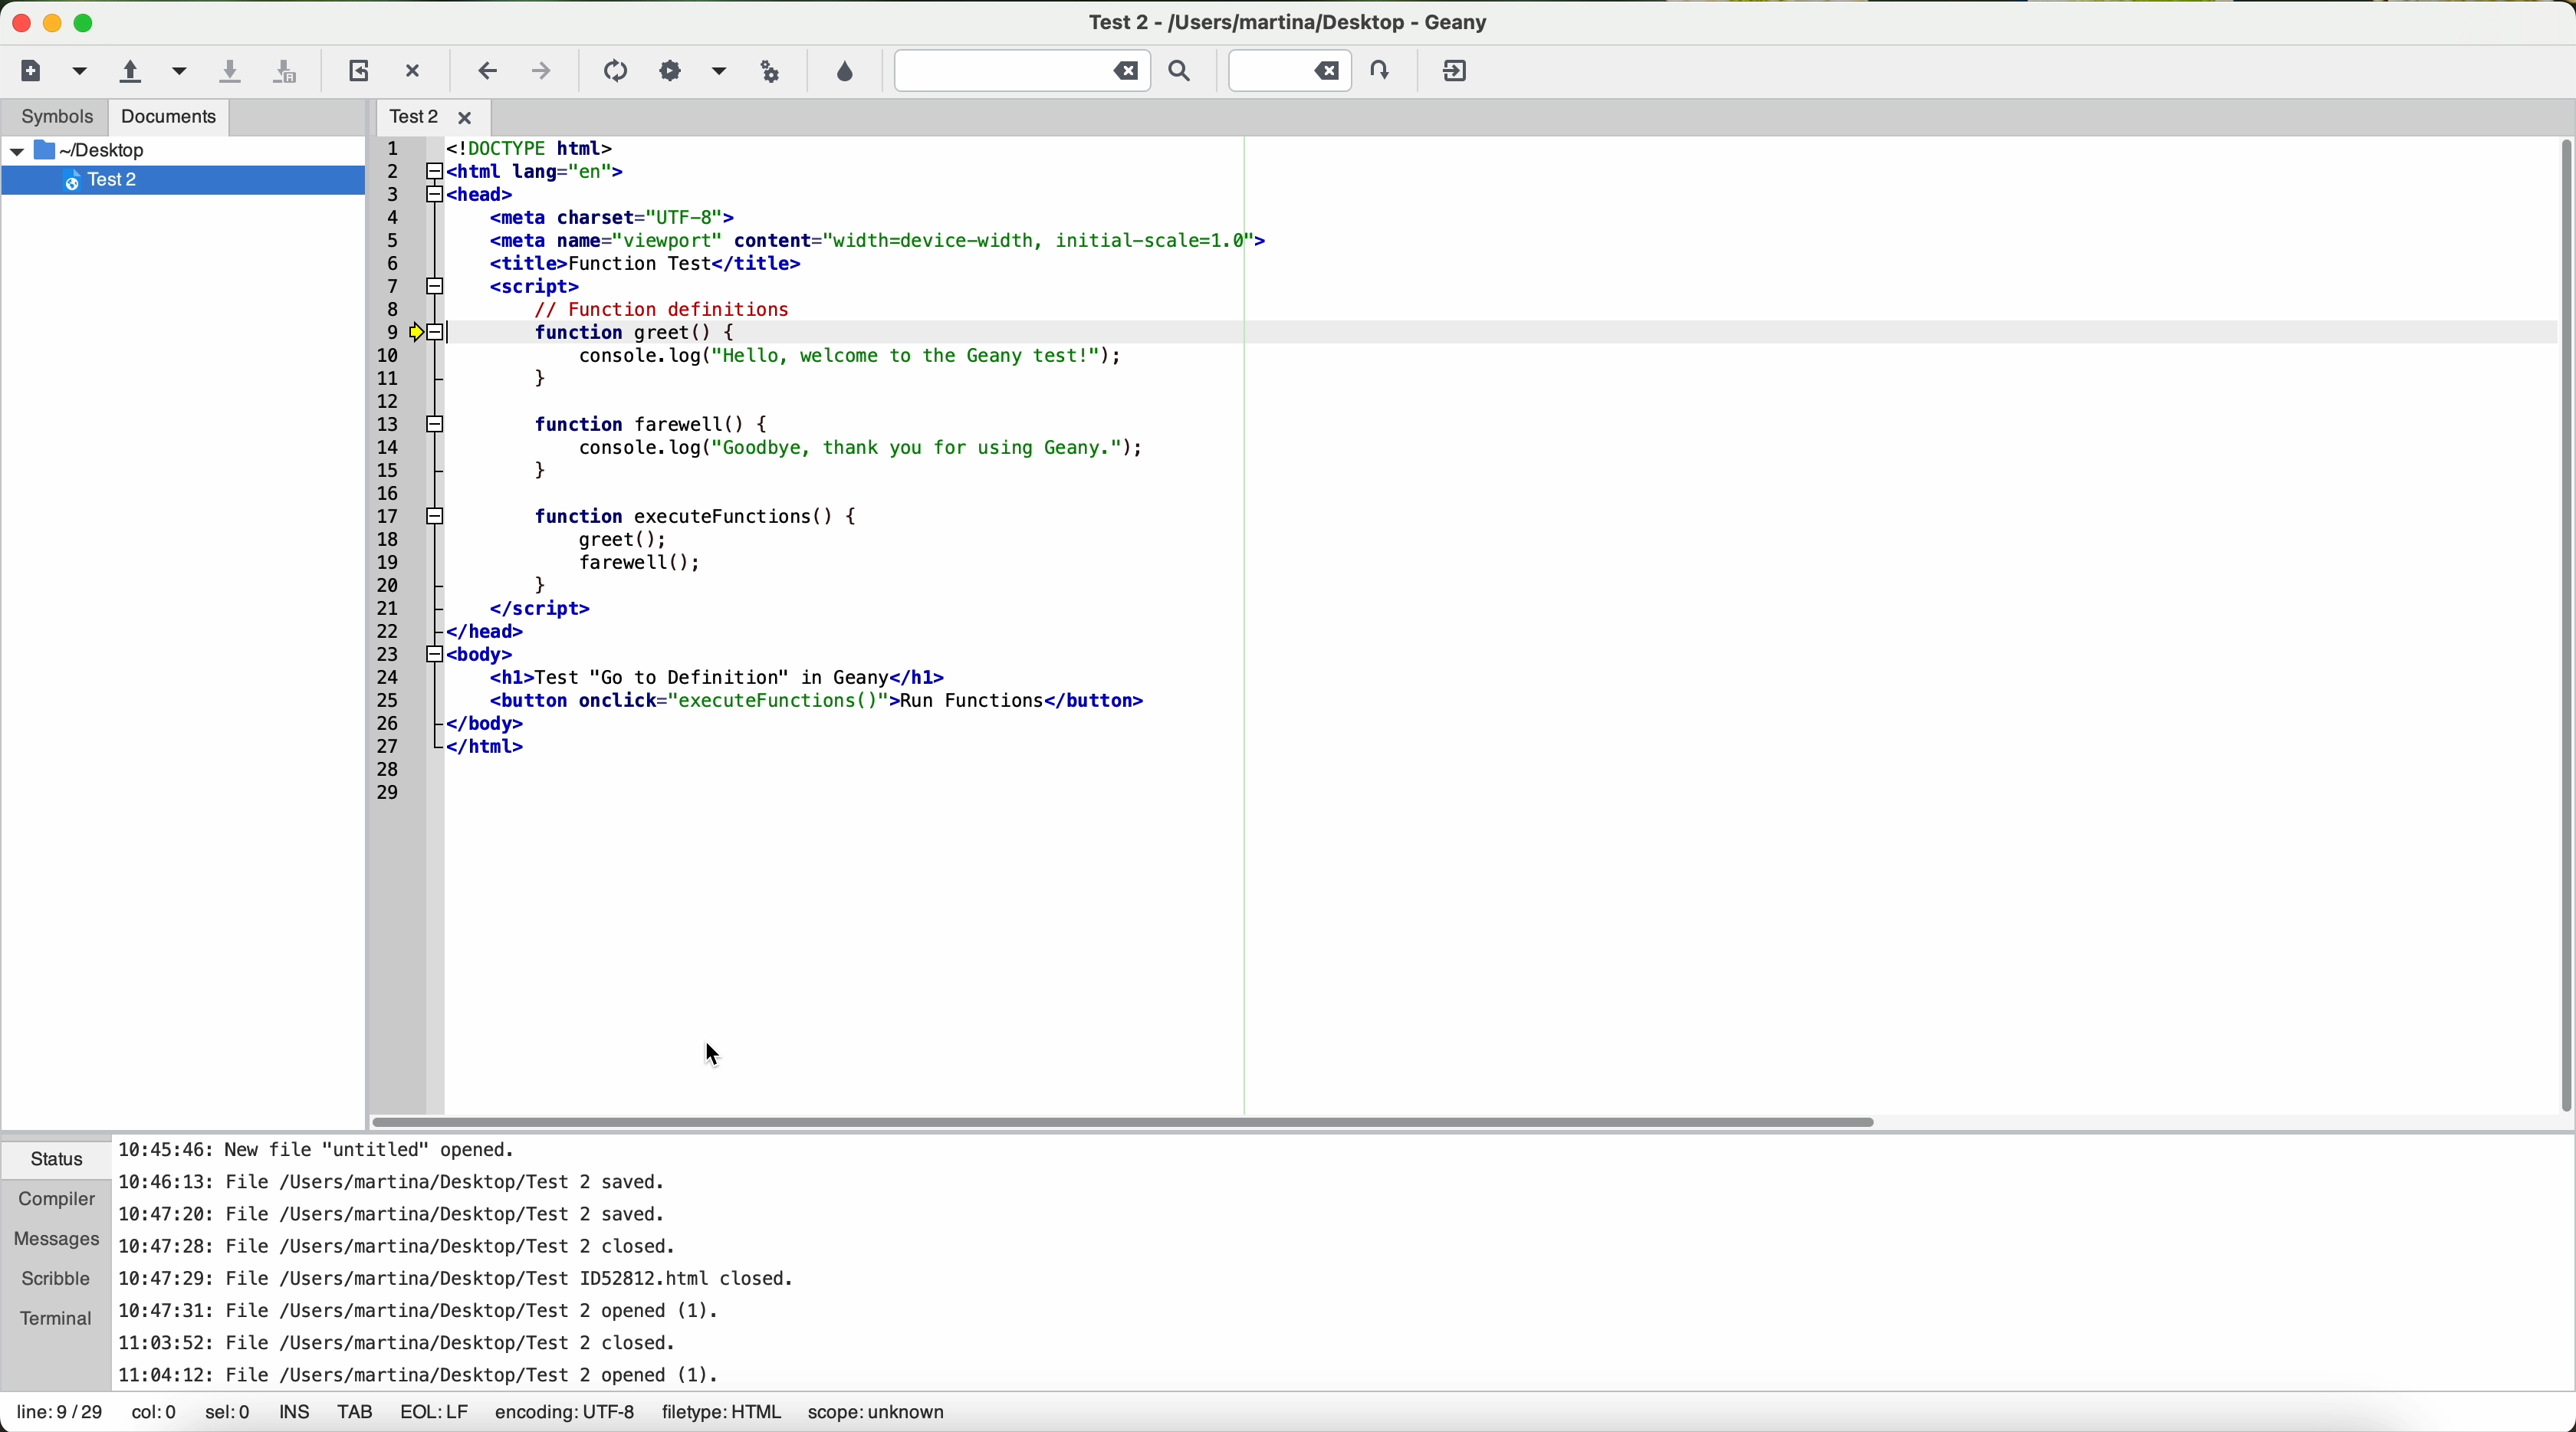  Describe the element at coordinates (182, 74) in the screenshot. I see `open a recent file` at that location.